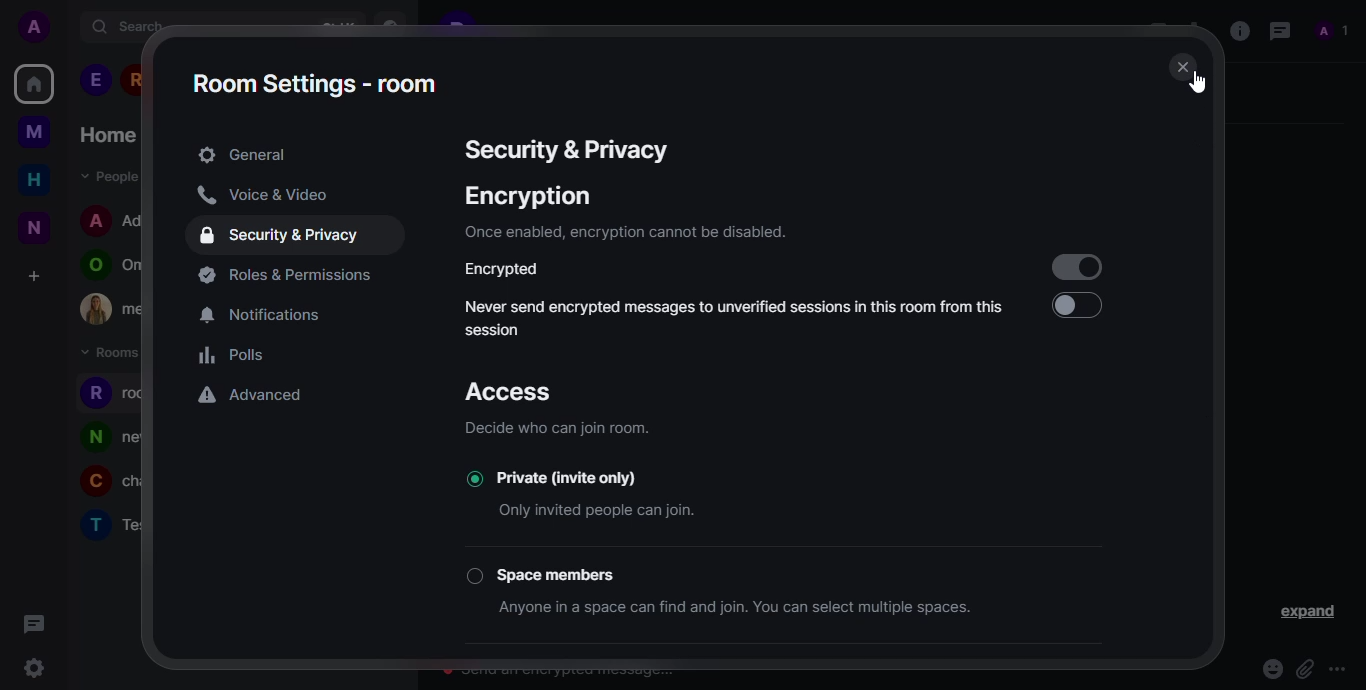 This screenshot has height=690, width=1366. What do you see at coordinates (316, 83) in the screenshot?
I see `room settings` at bounding box center [316, 83].